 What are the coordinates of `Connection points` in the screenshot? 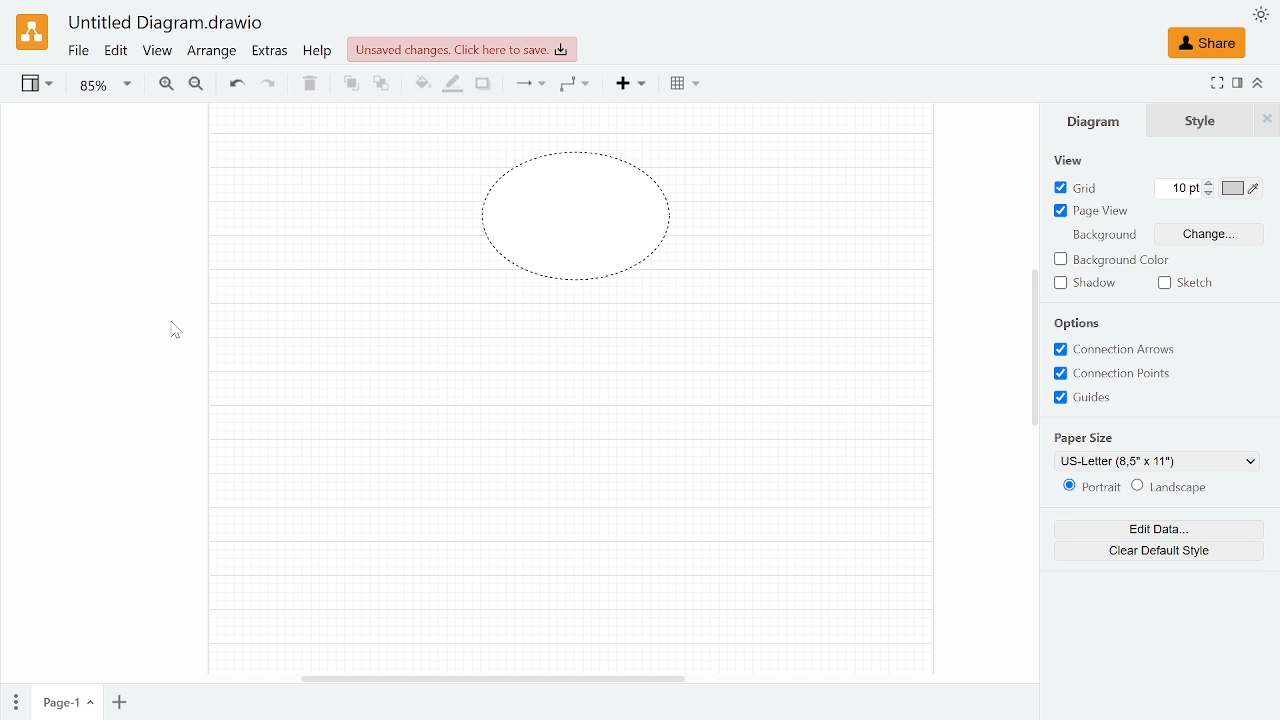 It's located at (1111, 376).